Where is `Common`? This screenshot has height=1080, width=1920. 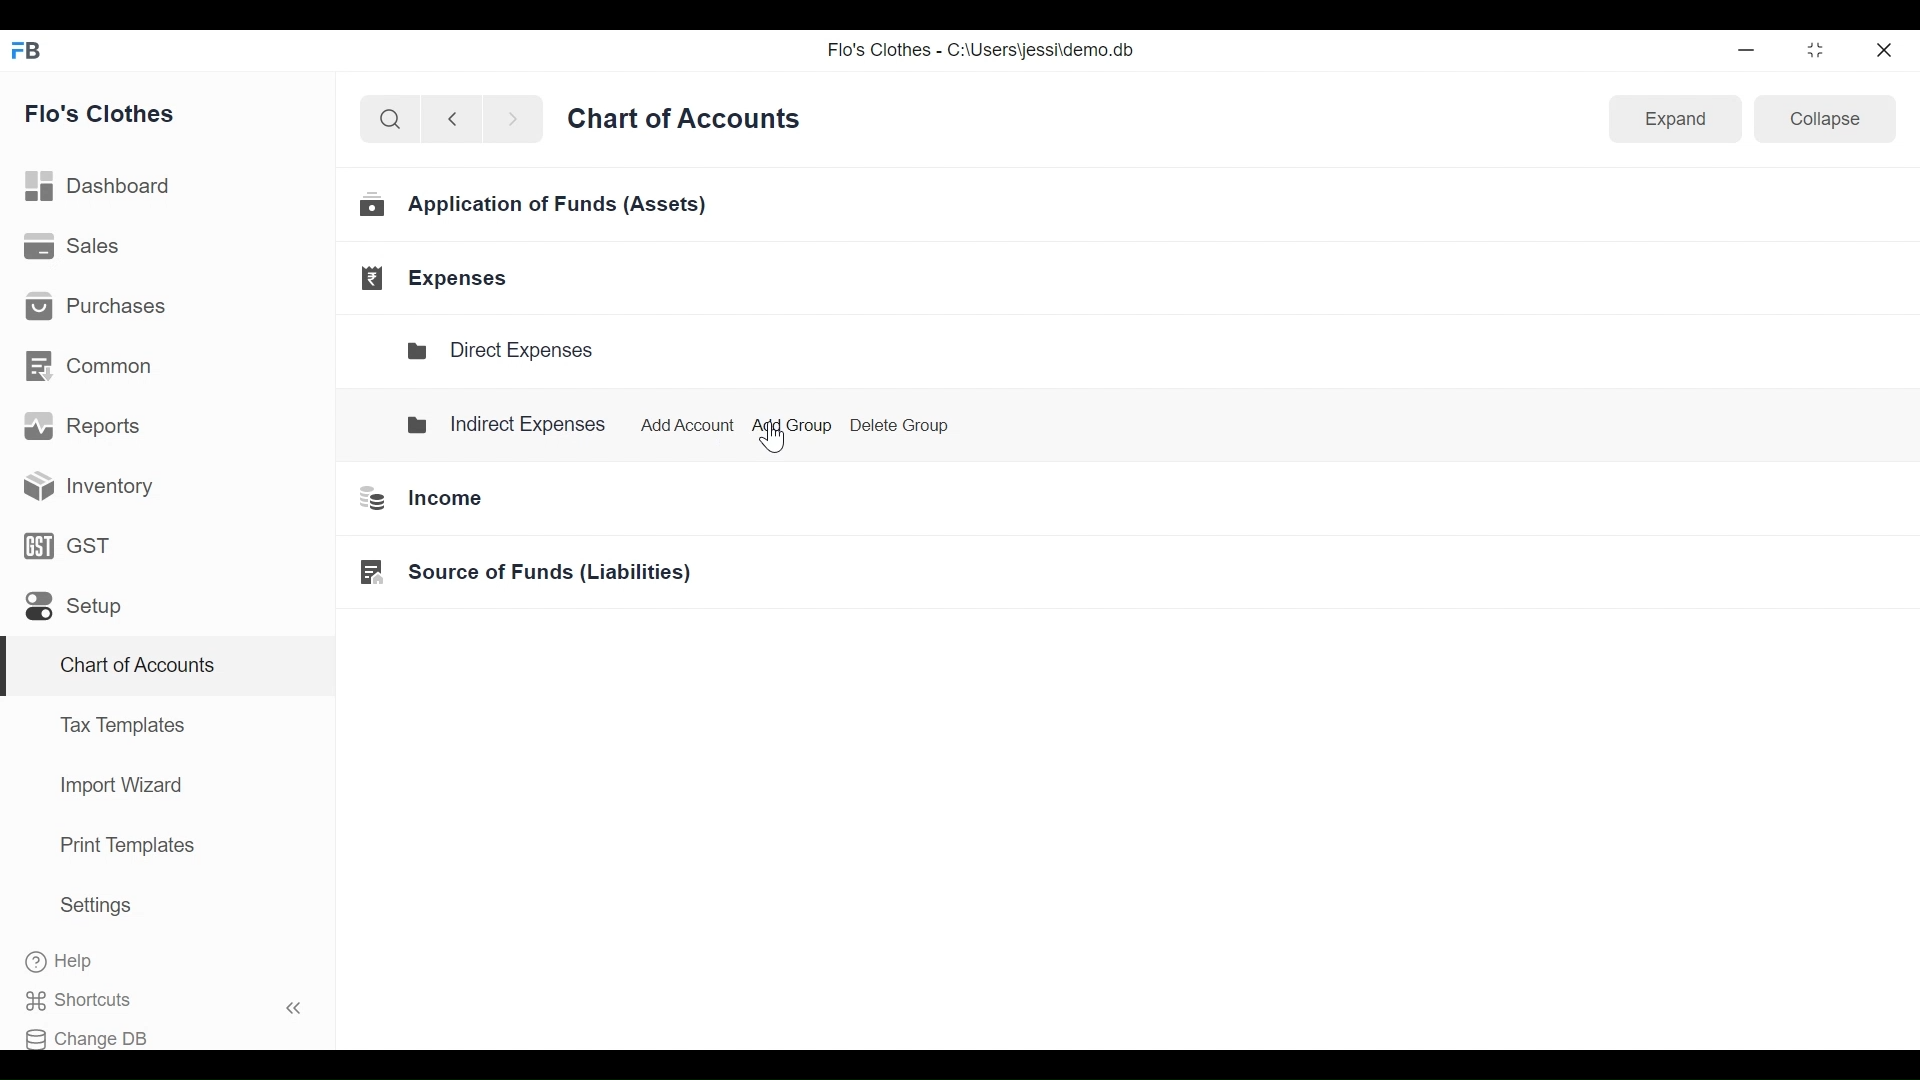 Common is located at coordinates (91, 364).